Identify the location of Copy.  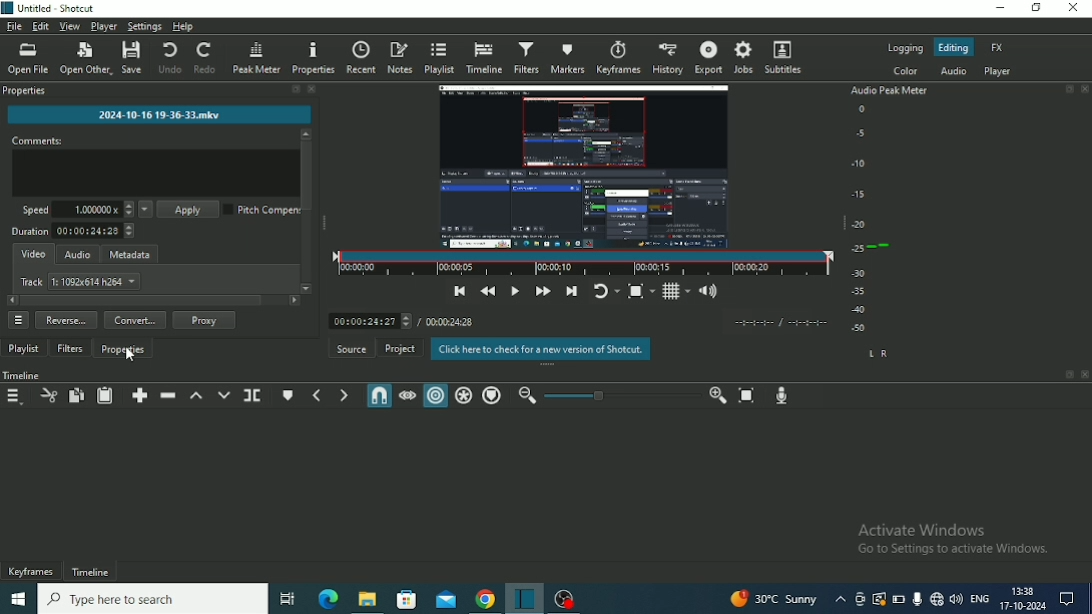
(75, 395).